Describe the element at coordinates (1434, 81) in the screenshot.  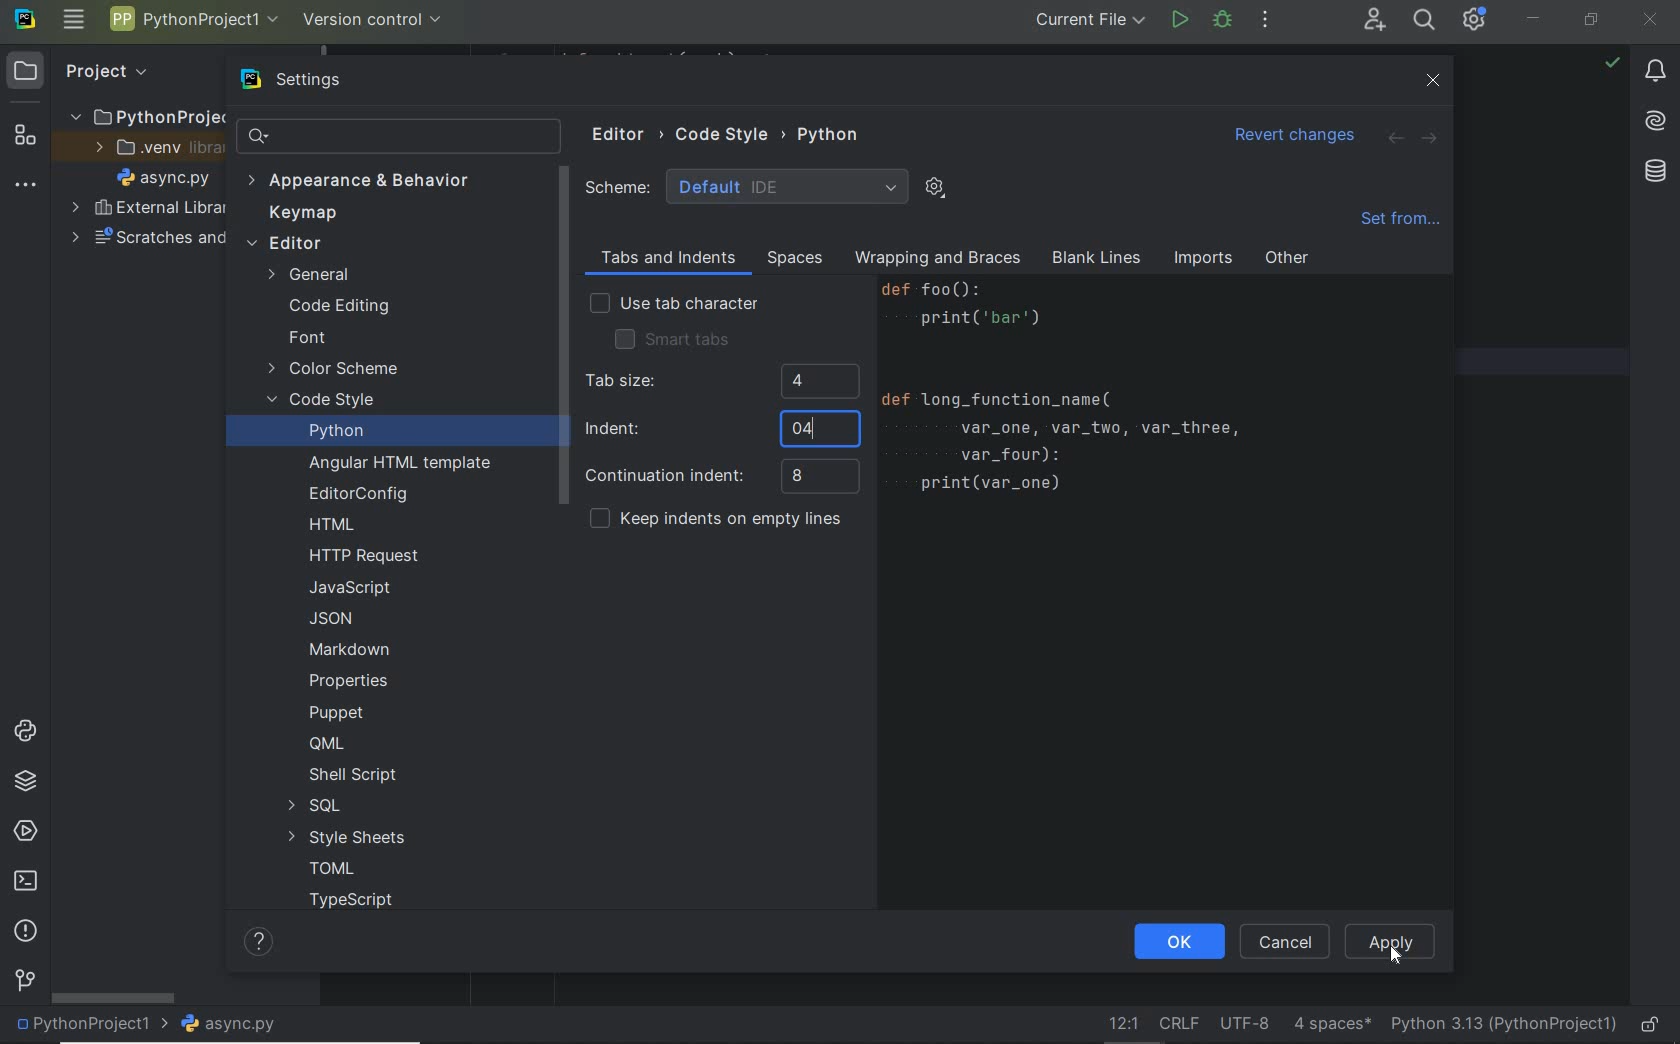
I see `close` at that location.